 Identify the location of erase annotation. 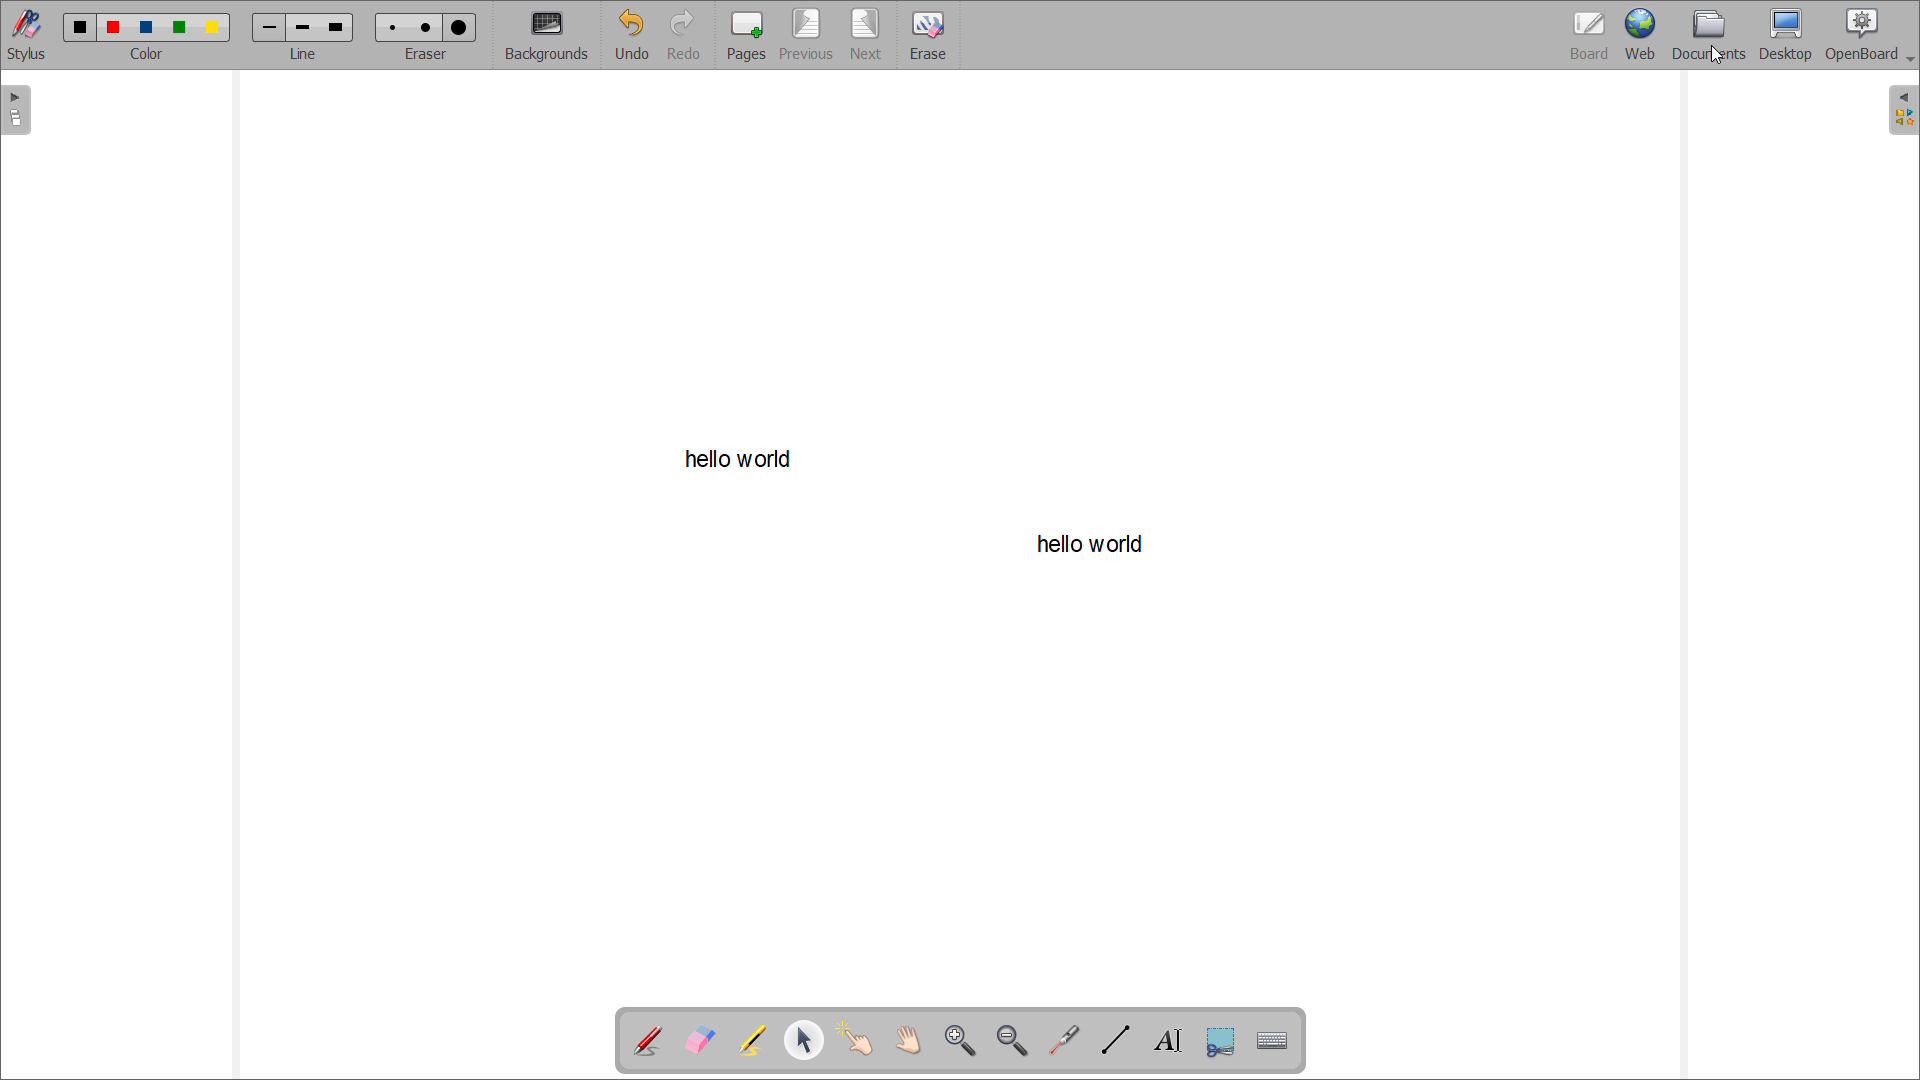
(700, 1041).